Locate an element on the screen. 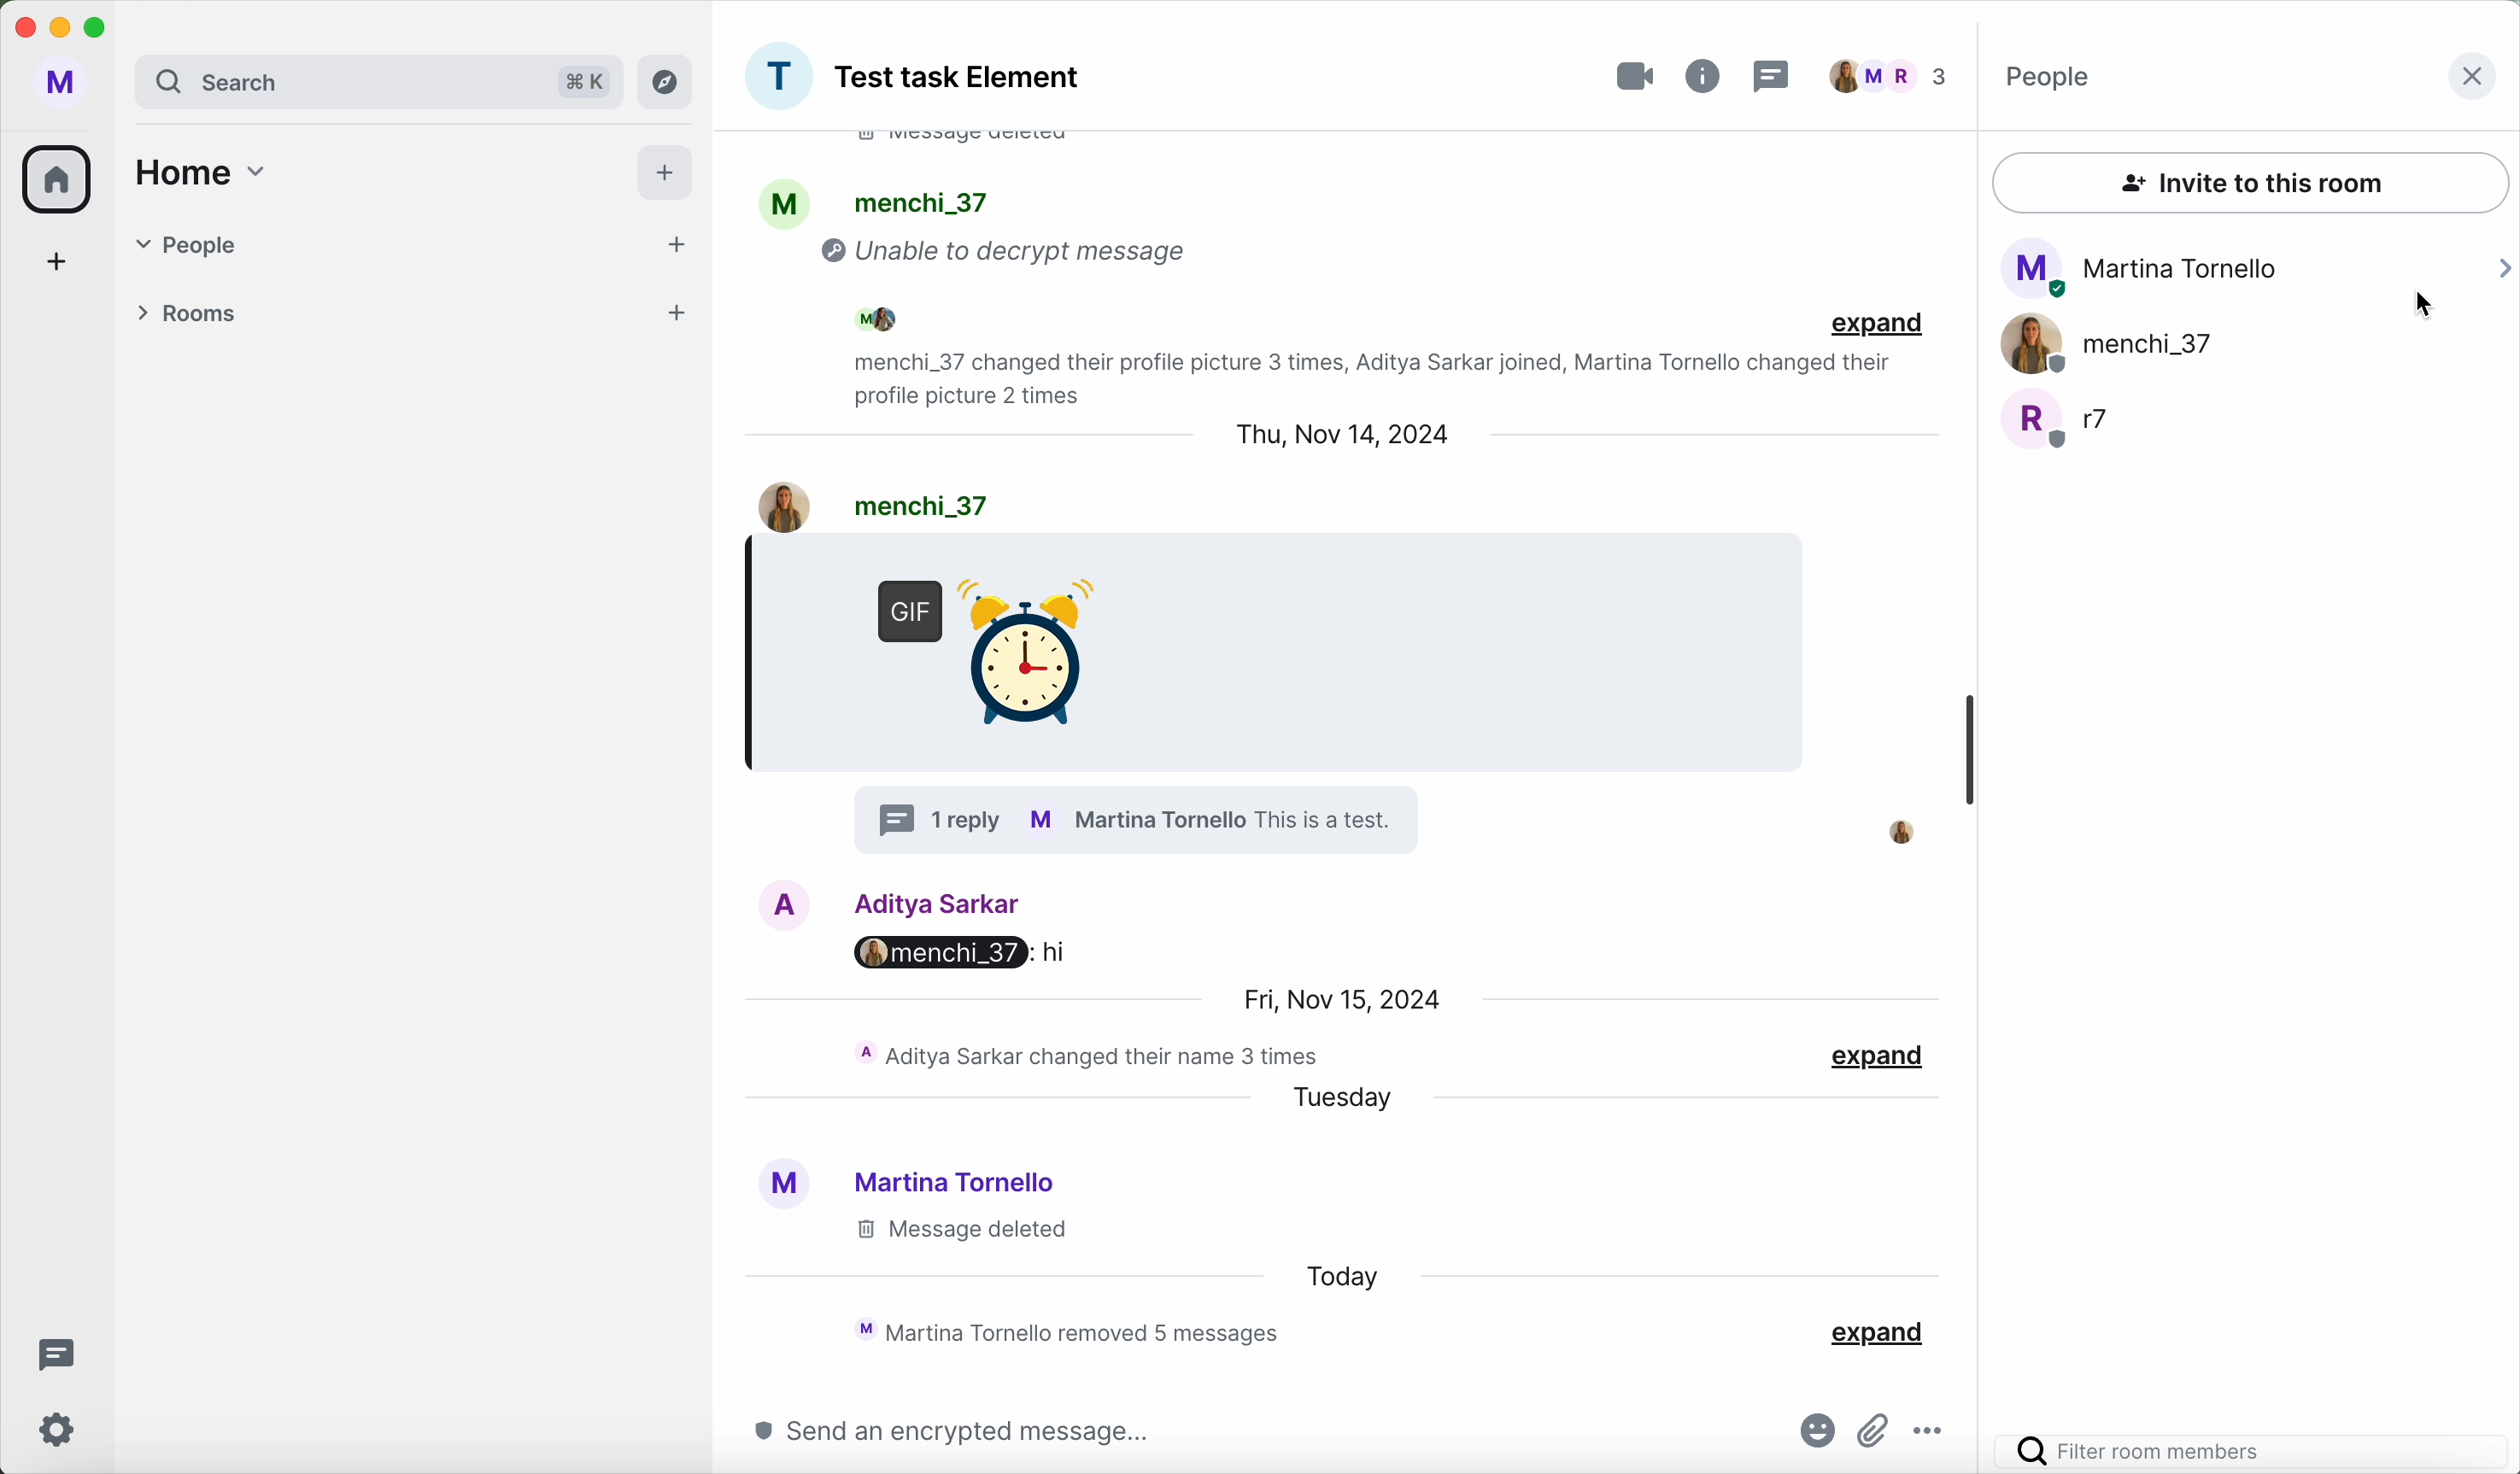 This screenshot has height=1474, width=2520. r7 user is located at coordinates (2062, 420).